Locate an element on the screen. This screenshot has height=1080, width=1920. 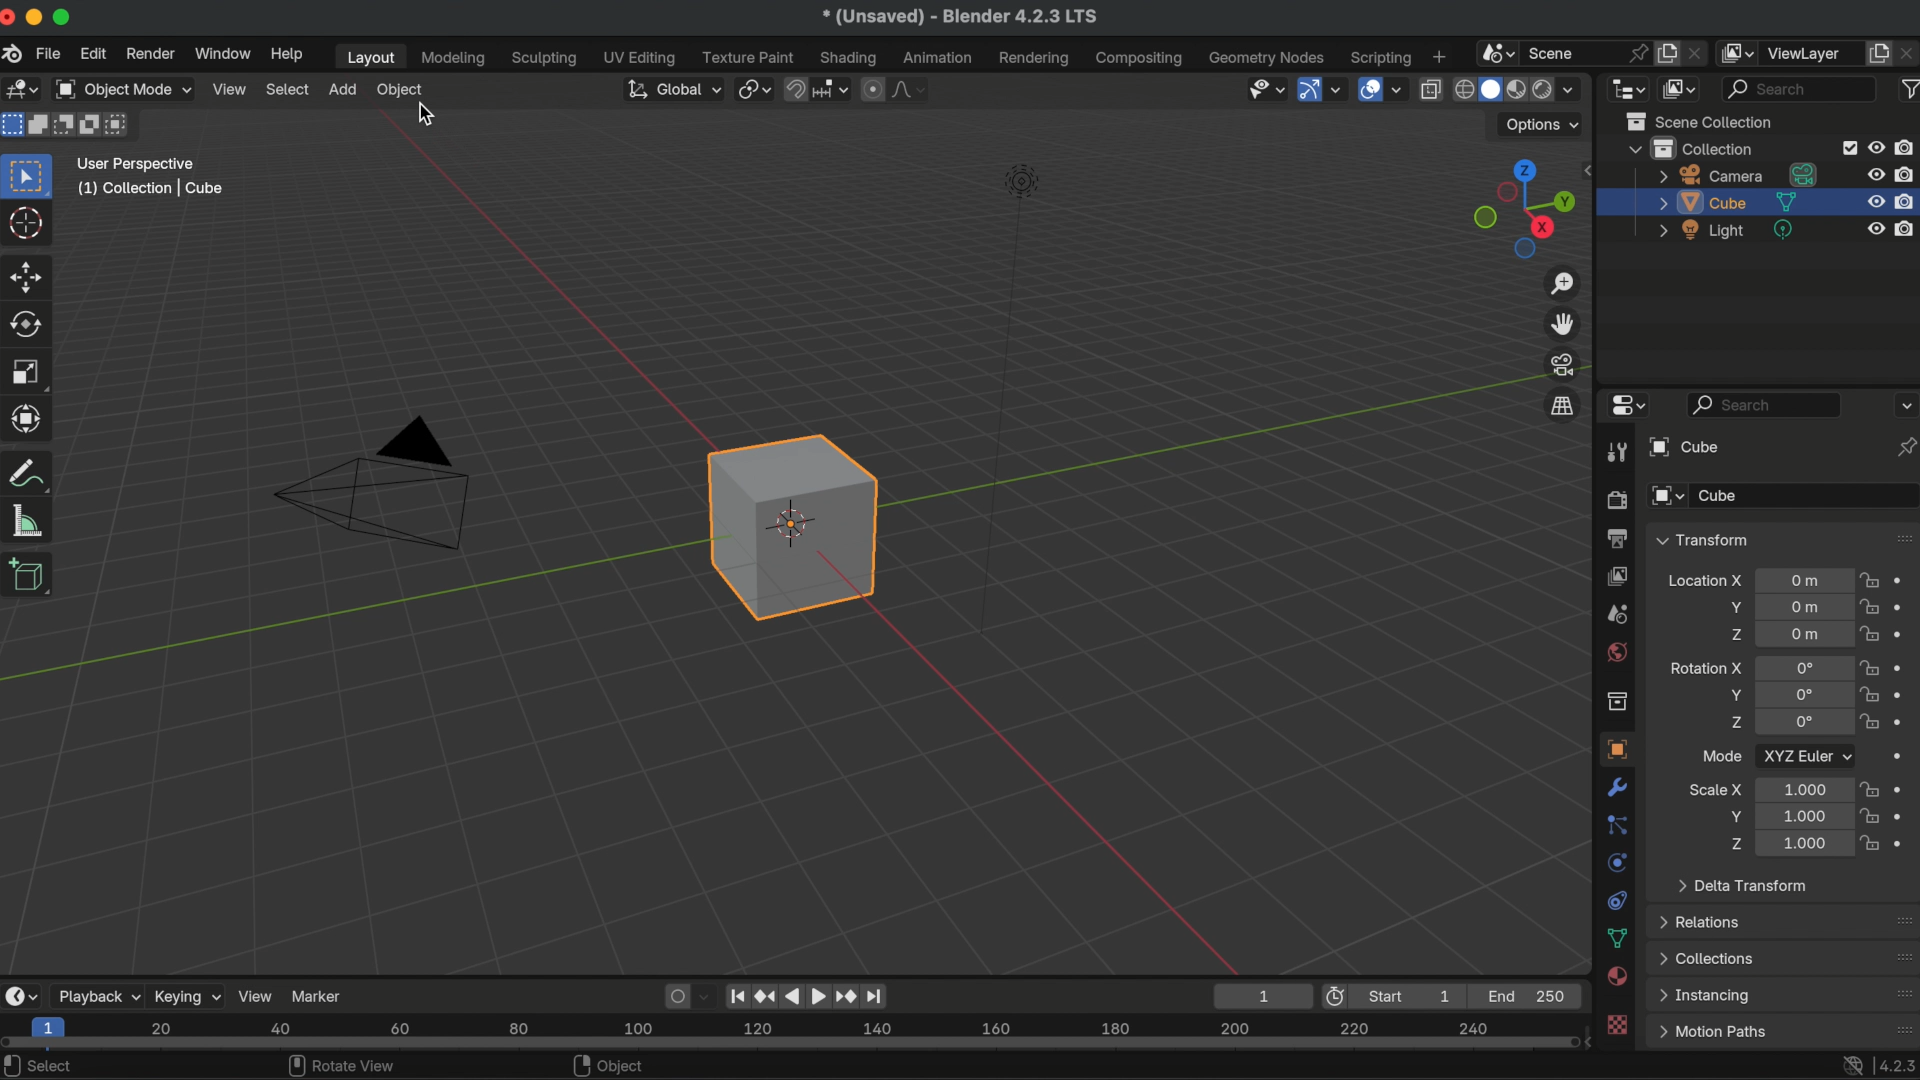
lock rotation is located at coordinates (1870, 696).